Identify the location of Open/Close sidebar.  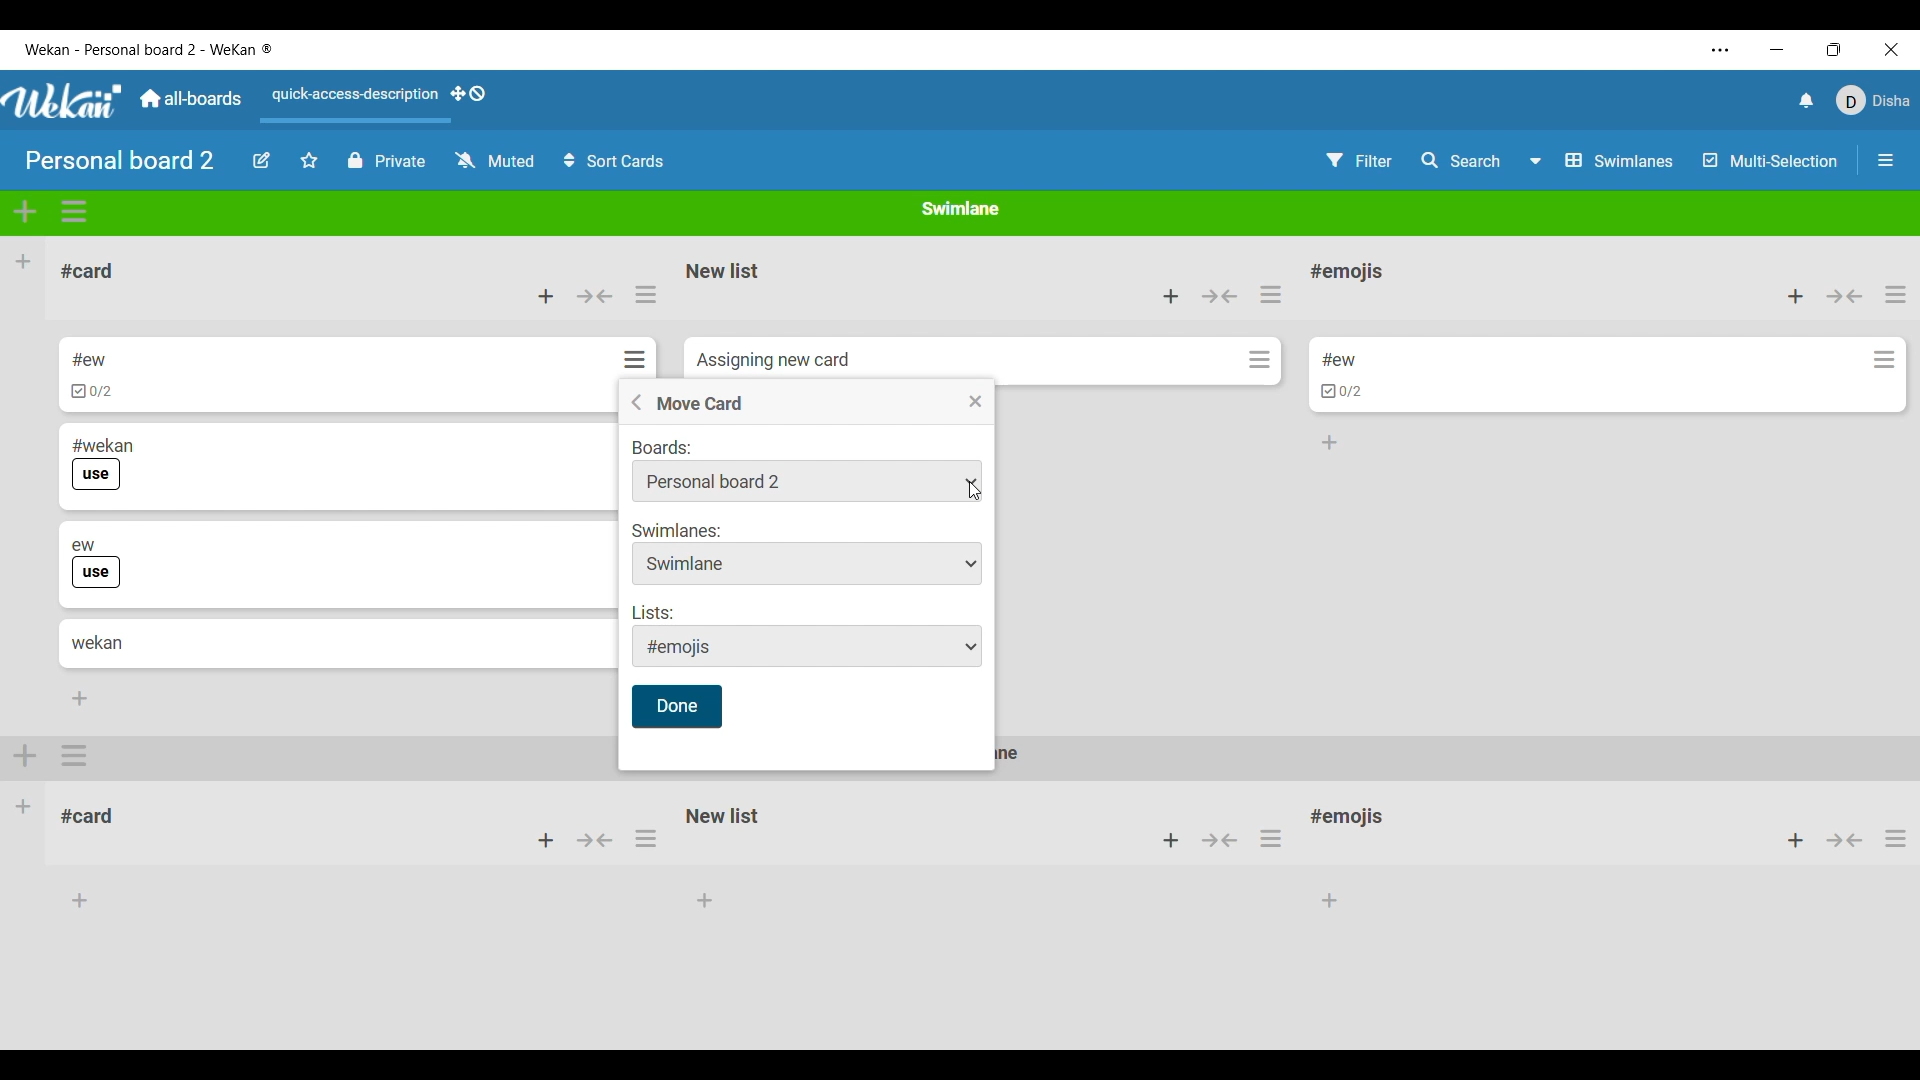
(1886, 160).